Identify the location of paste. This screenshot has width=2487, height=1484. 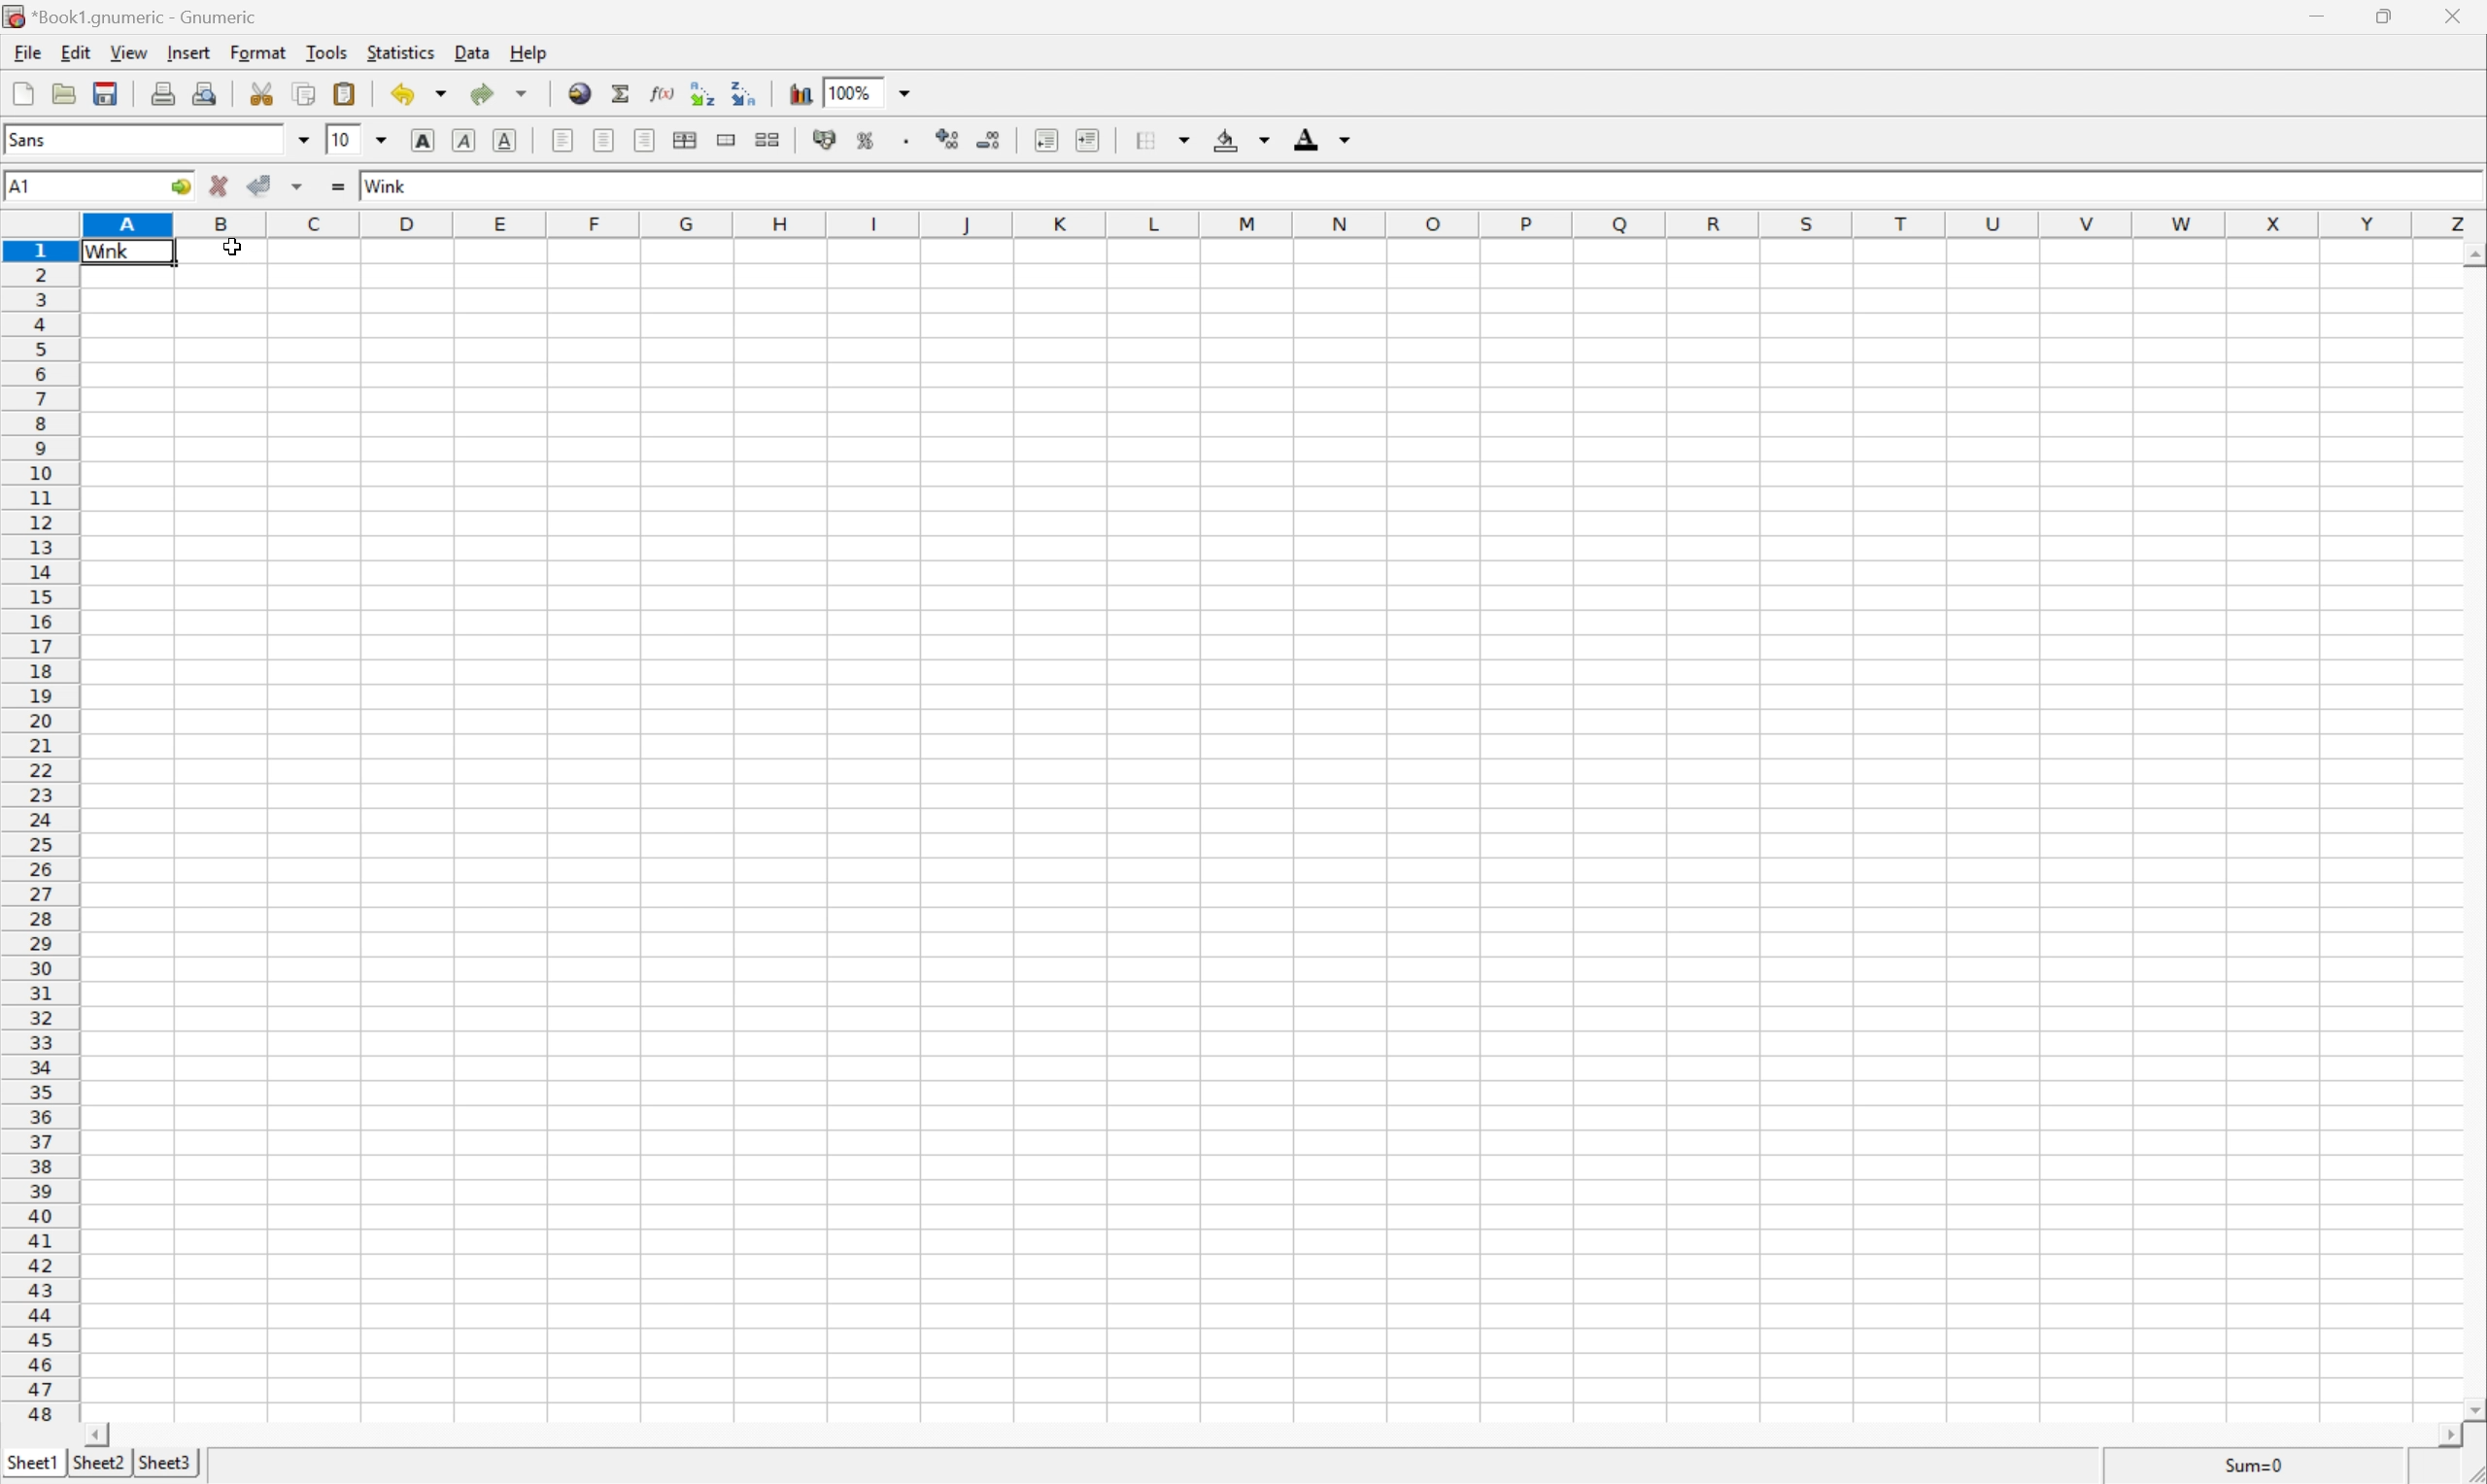
(347, 94).